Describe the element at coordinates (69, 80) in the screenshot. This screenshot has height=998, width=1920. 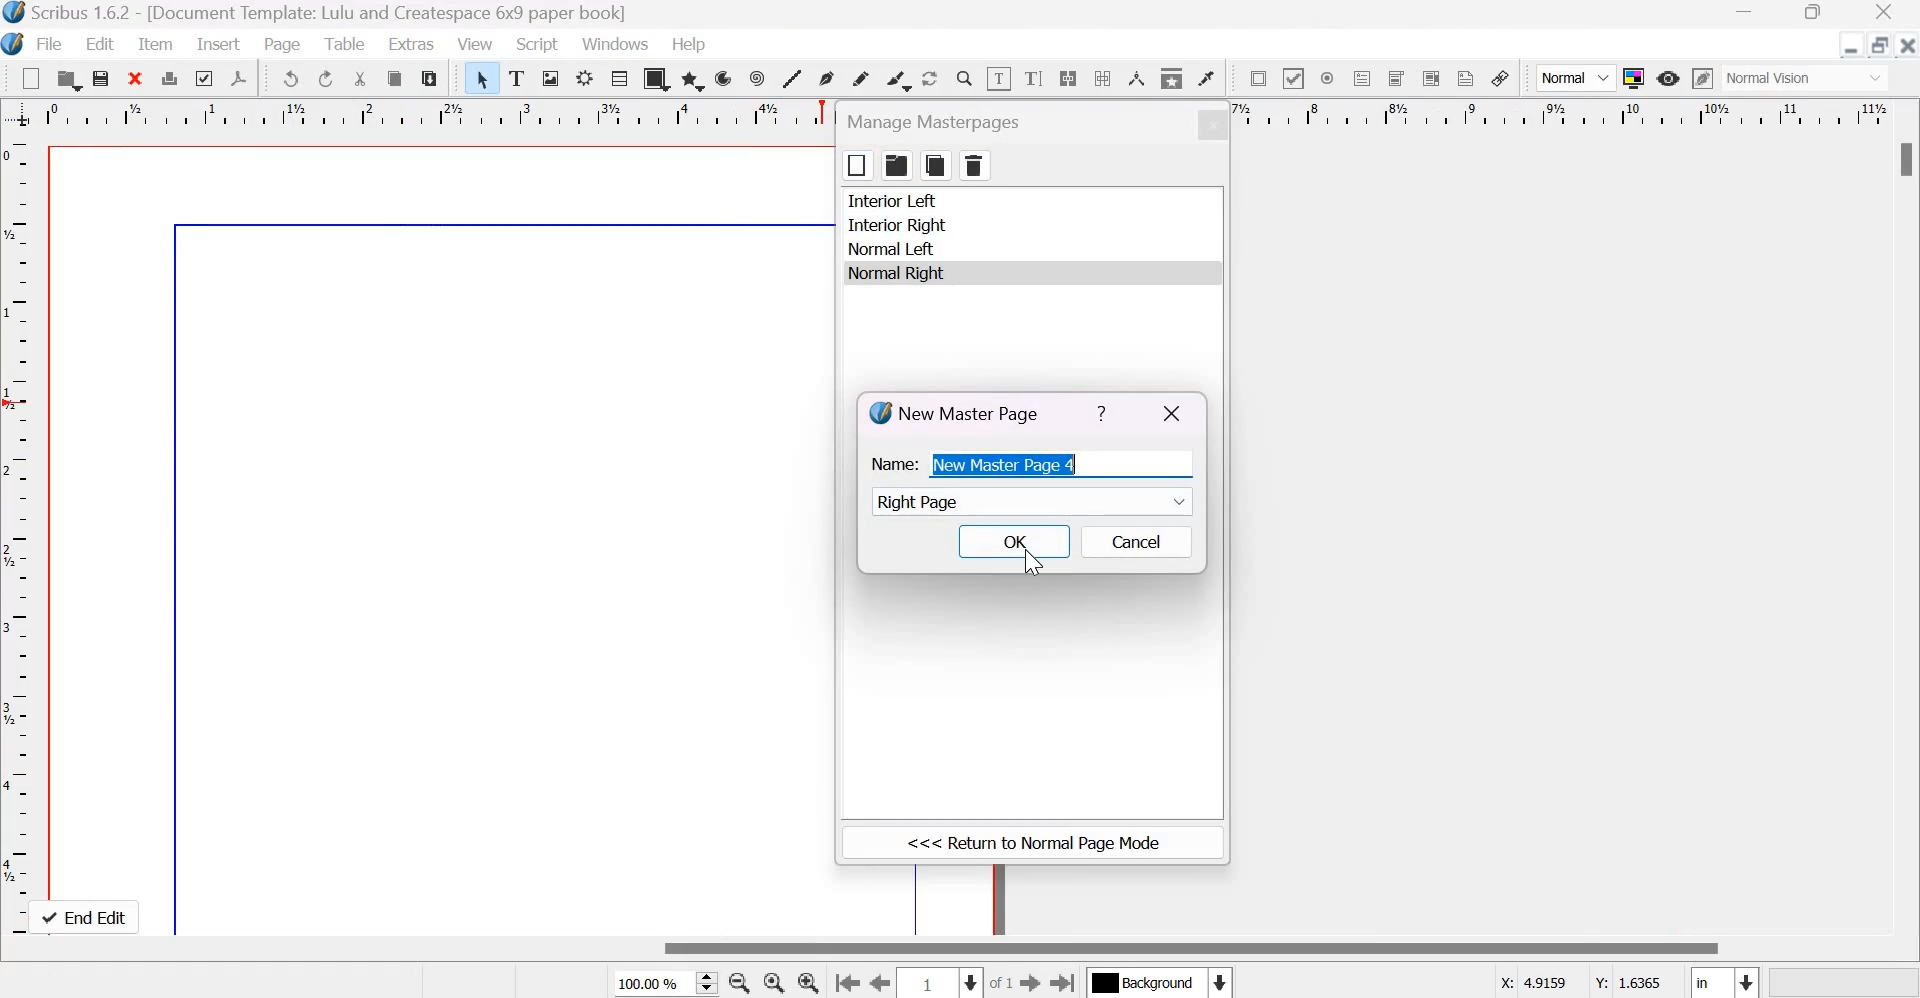
I see `open` at that location.